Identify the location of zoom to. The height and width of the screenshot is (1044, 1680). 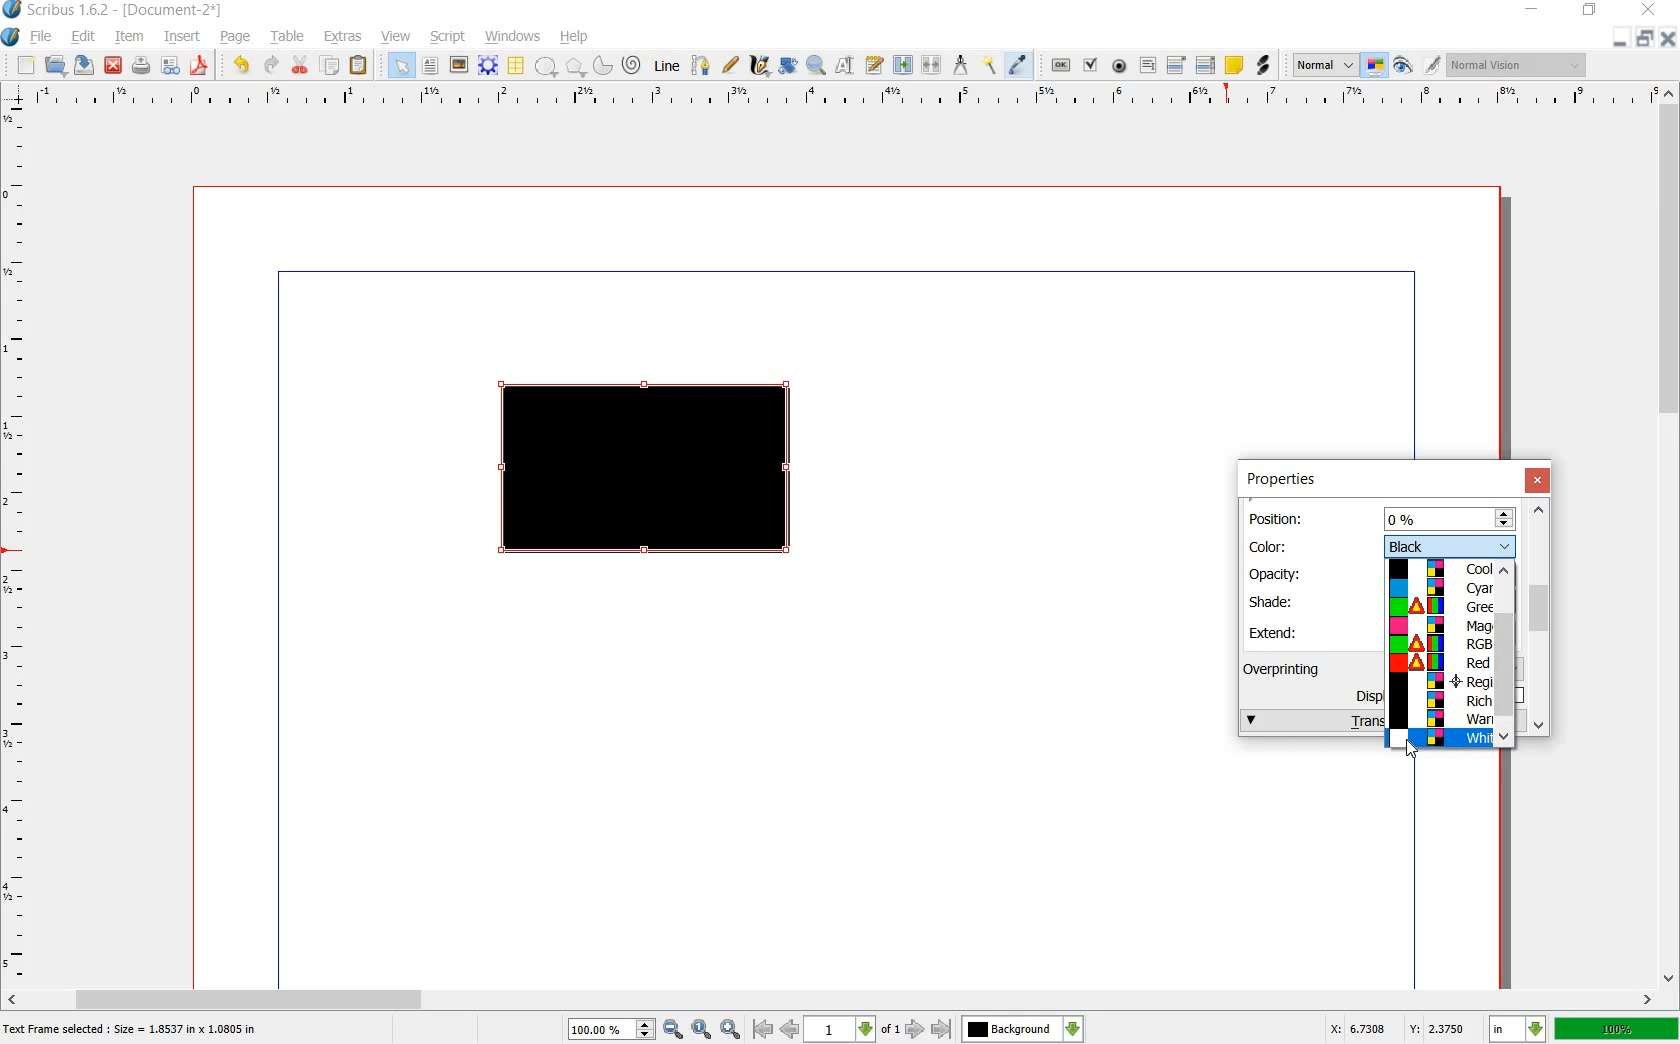
(702, 1030).